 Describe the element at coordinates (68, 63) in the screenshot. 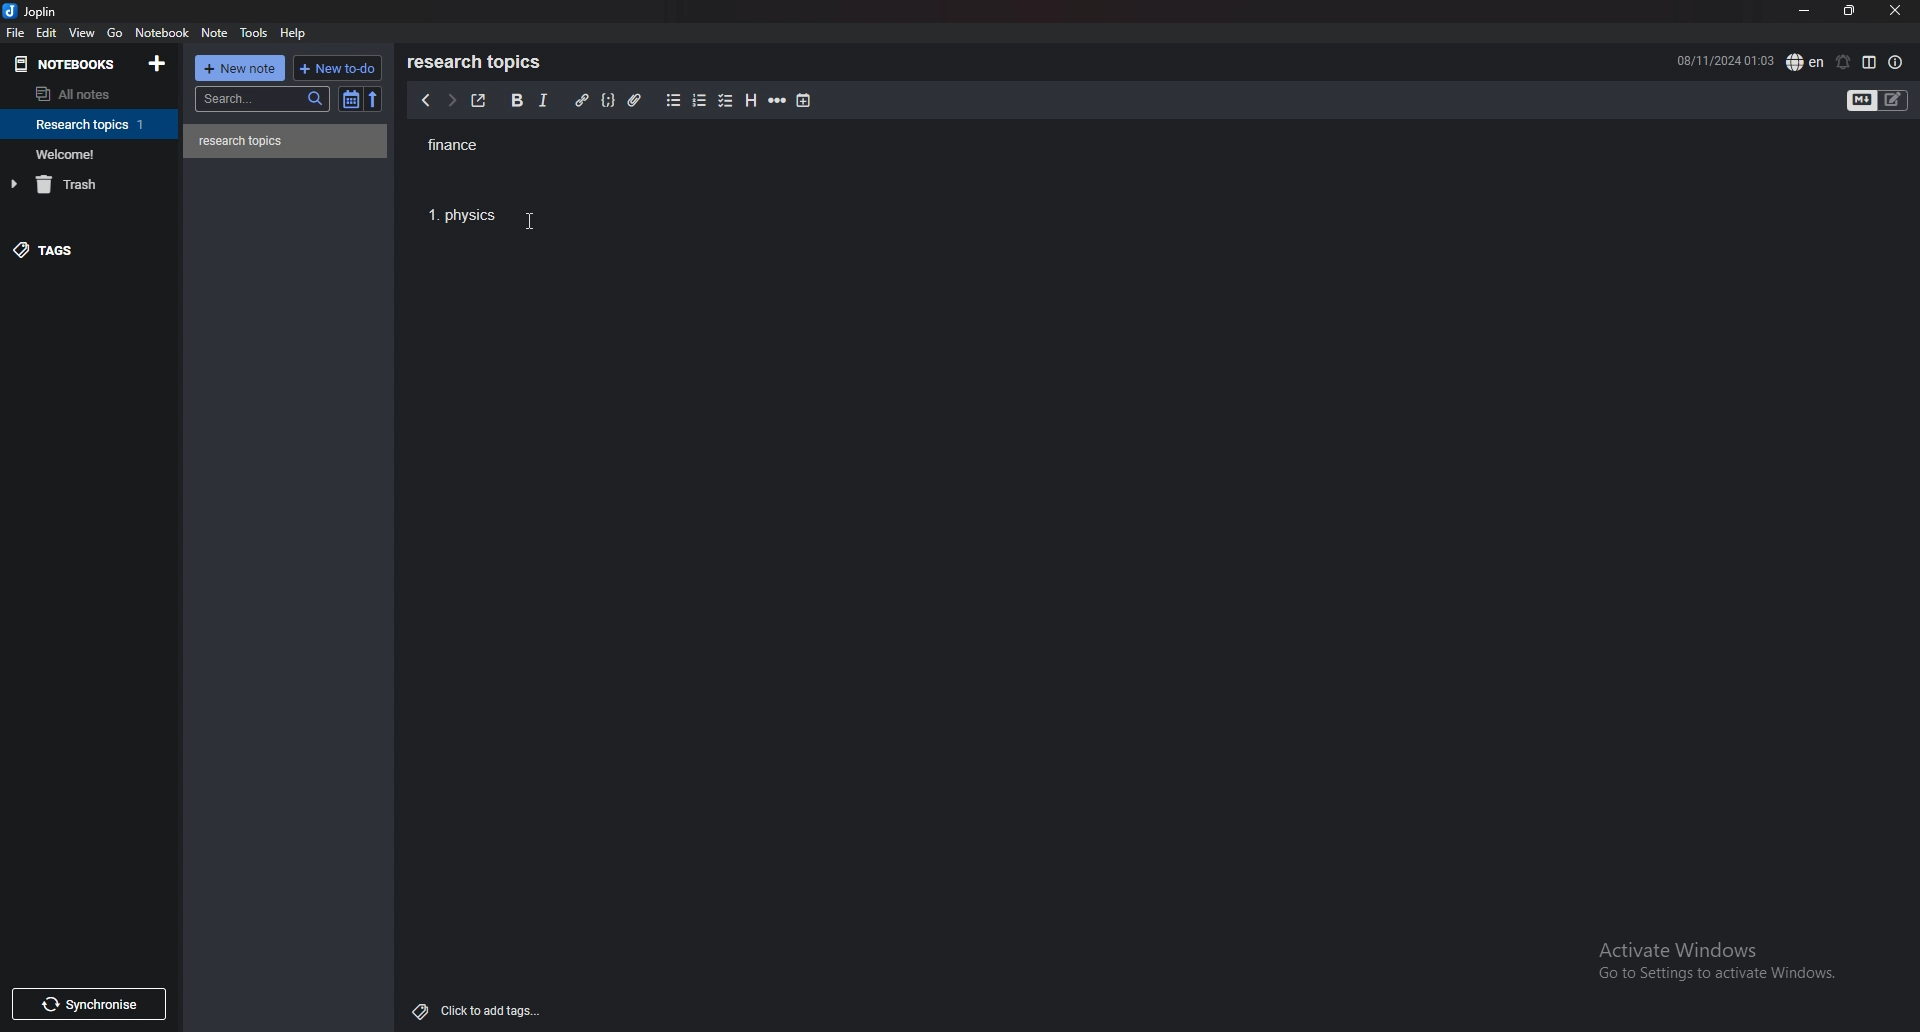

I see `notebooks` at that location.